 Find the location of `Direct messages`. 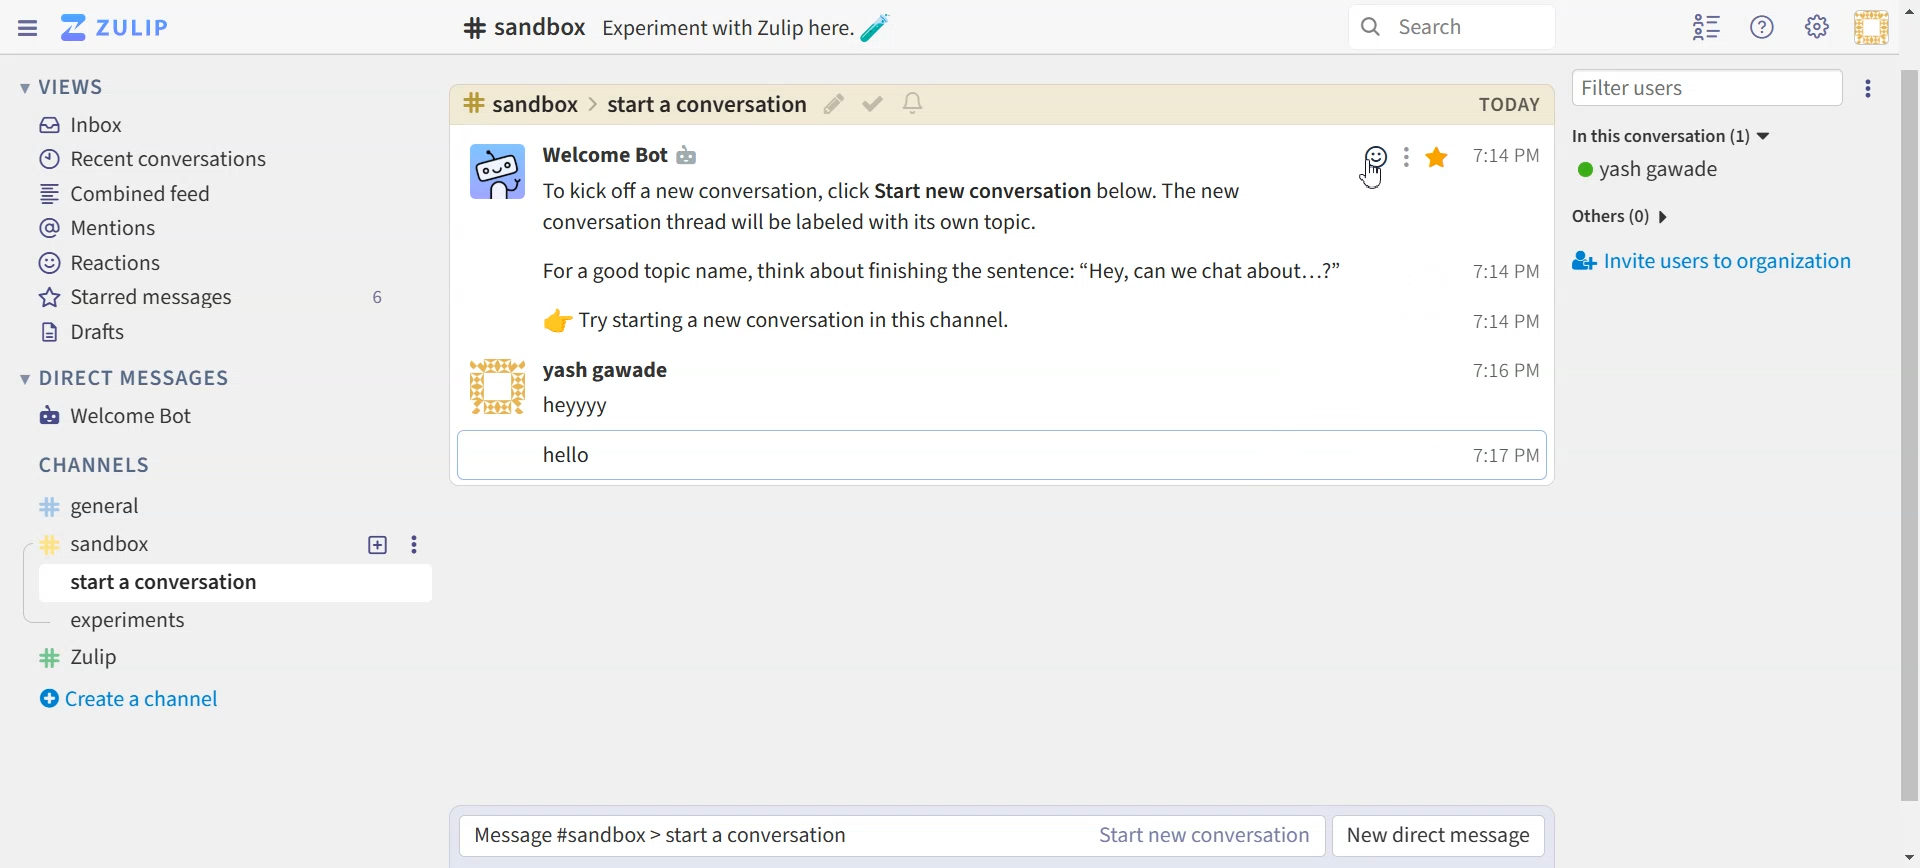

Direct messages is located at coordinates (130, 378).